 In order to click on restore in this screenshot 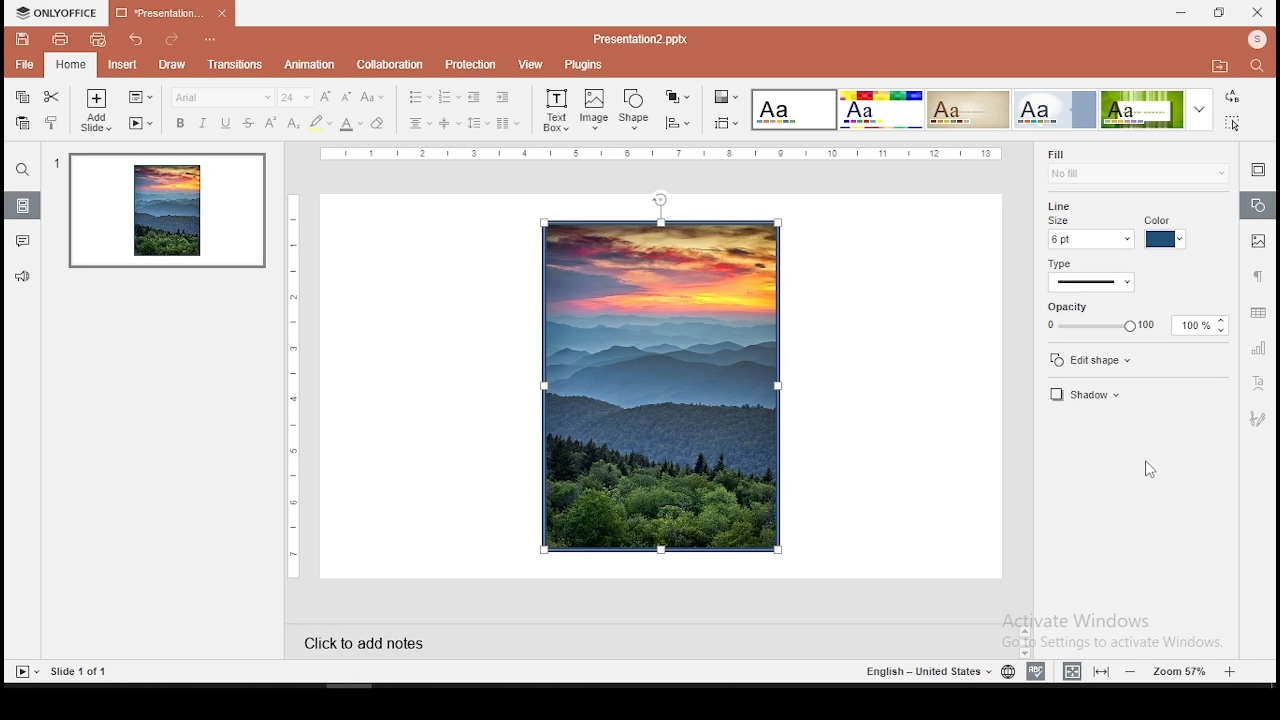, I will do `click(1217, 12)`.